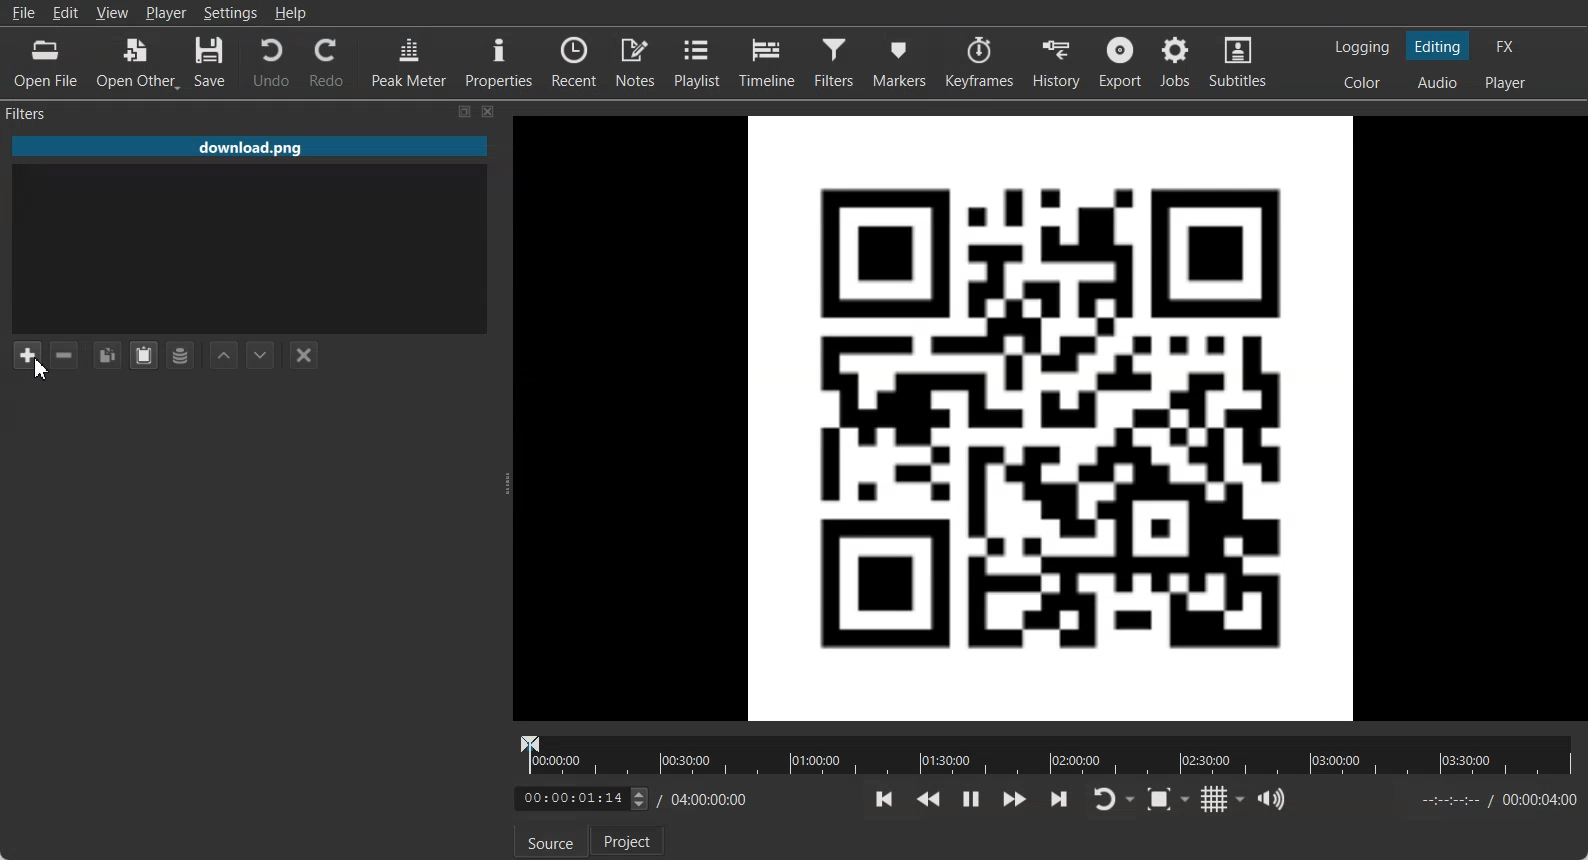  What do you see at coordinates (305, 355) in the screenshot?
I see `Deselect the filter` at bounding box center [305, 355].